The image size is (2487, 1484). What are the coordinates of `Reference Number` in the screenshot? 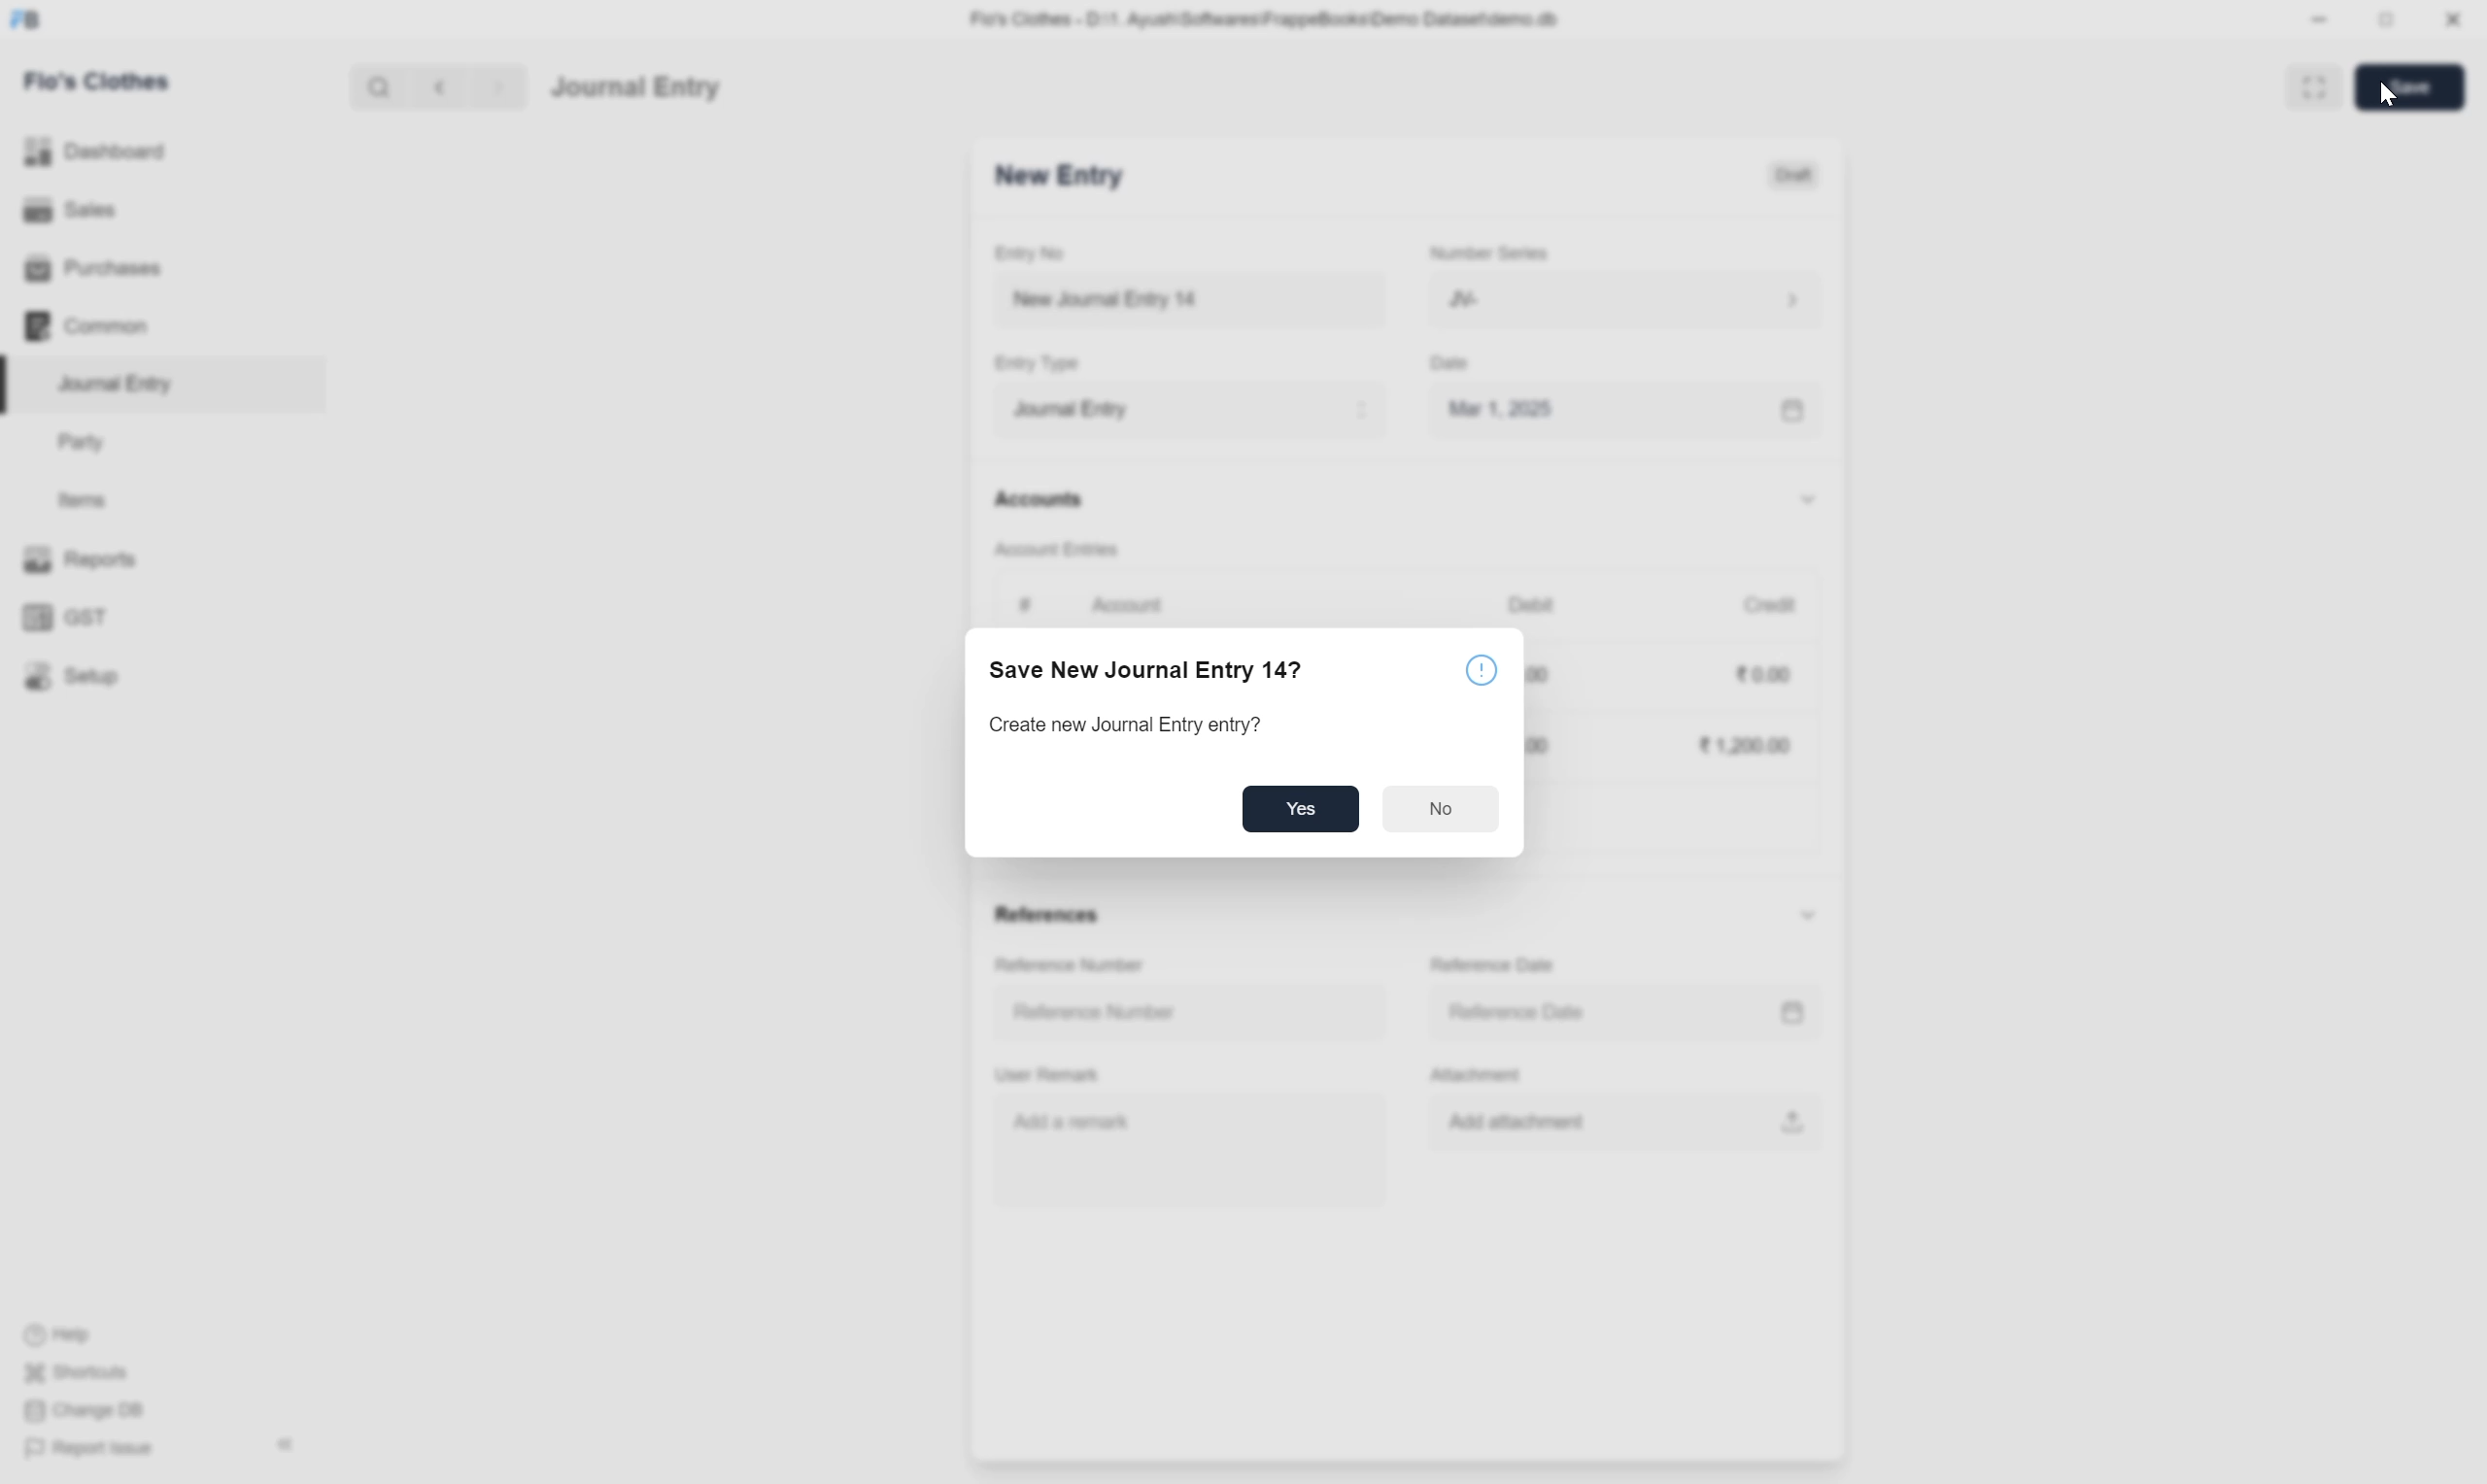 It's located at (1096, 1013).